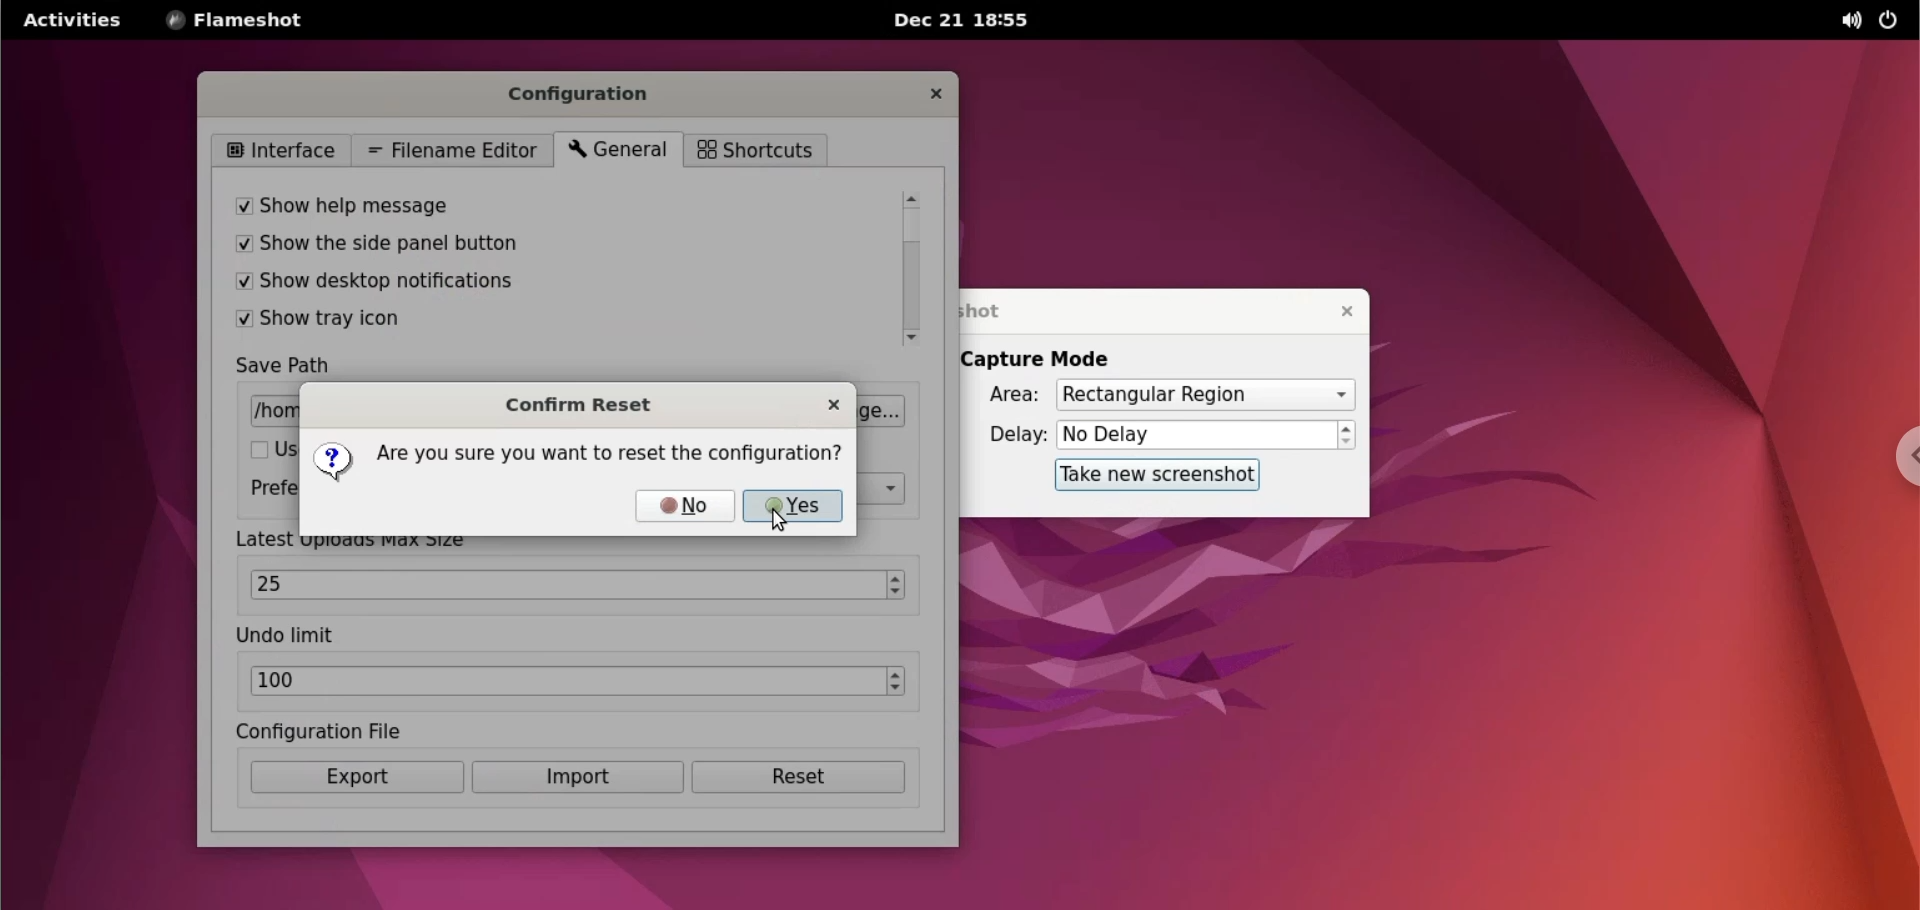 This screenshot has width=1920, height=910. I want to click on import, so click(575, 779).